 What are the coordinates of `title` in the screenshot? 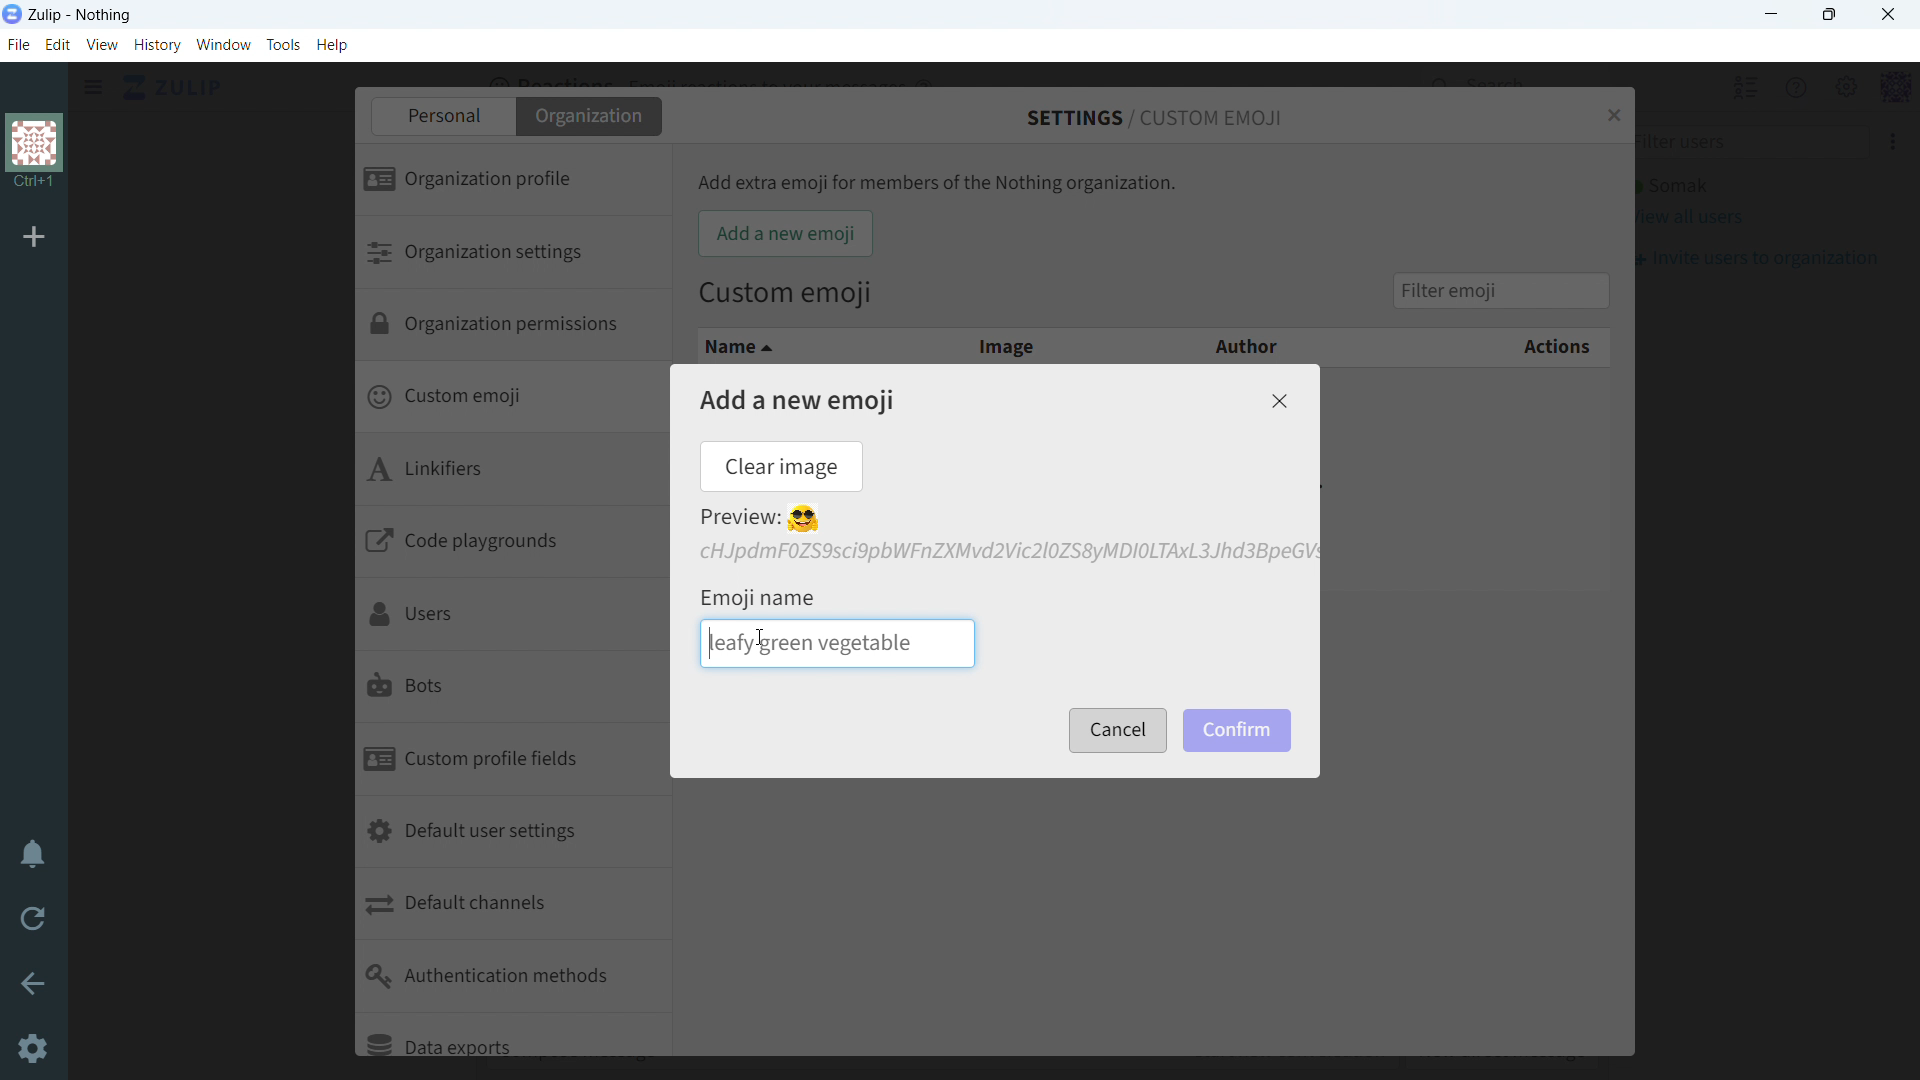 It's located at (81, 16).